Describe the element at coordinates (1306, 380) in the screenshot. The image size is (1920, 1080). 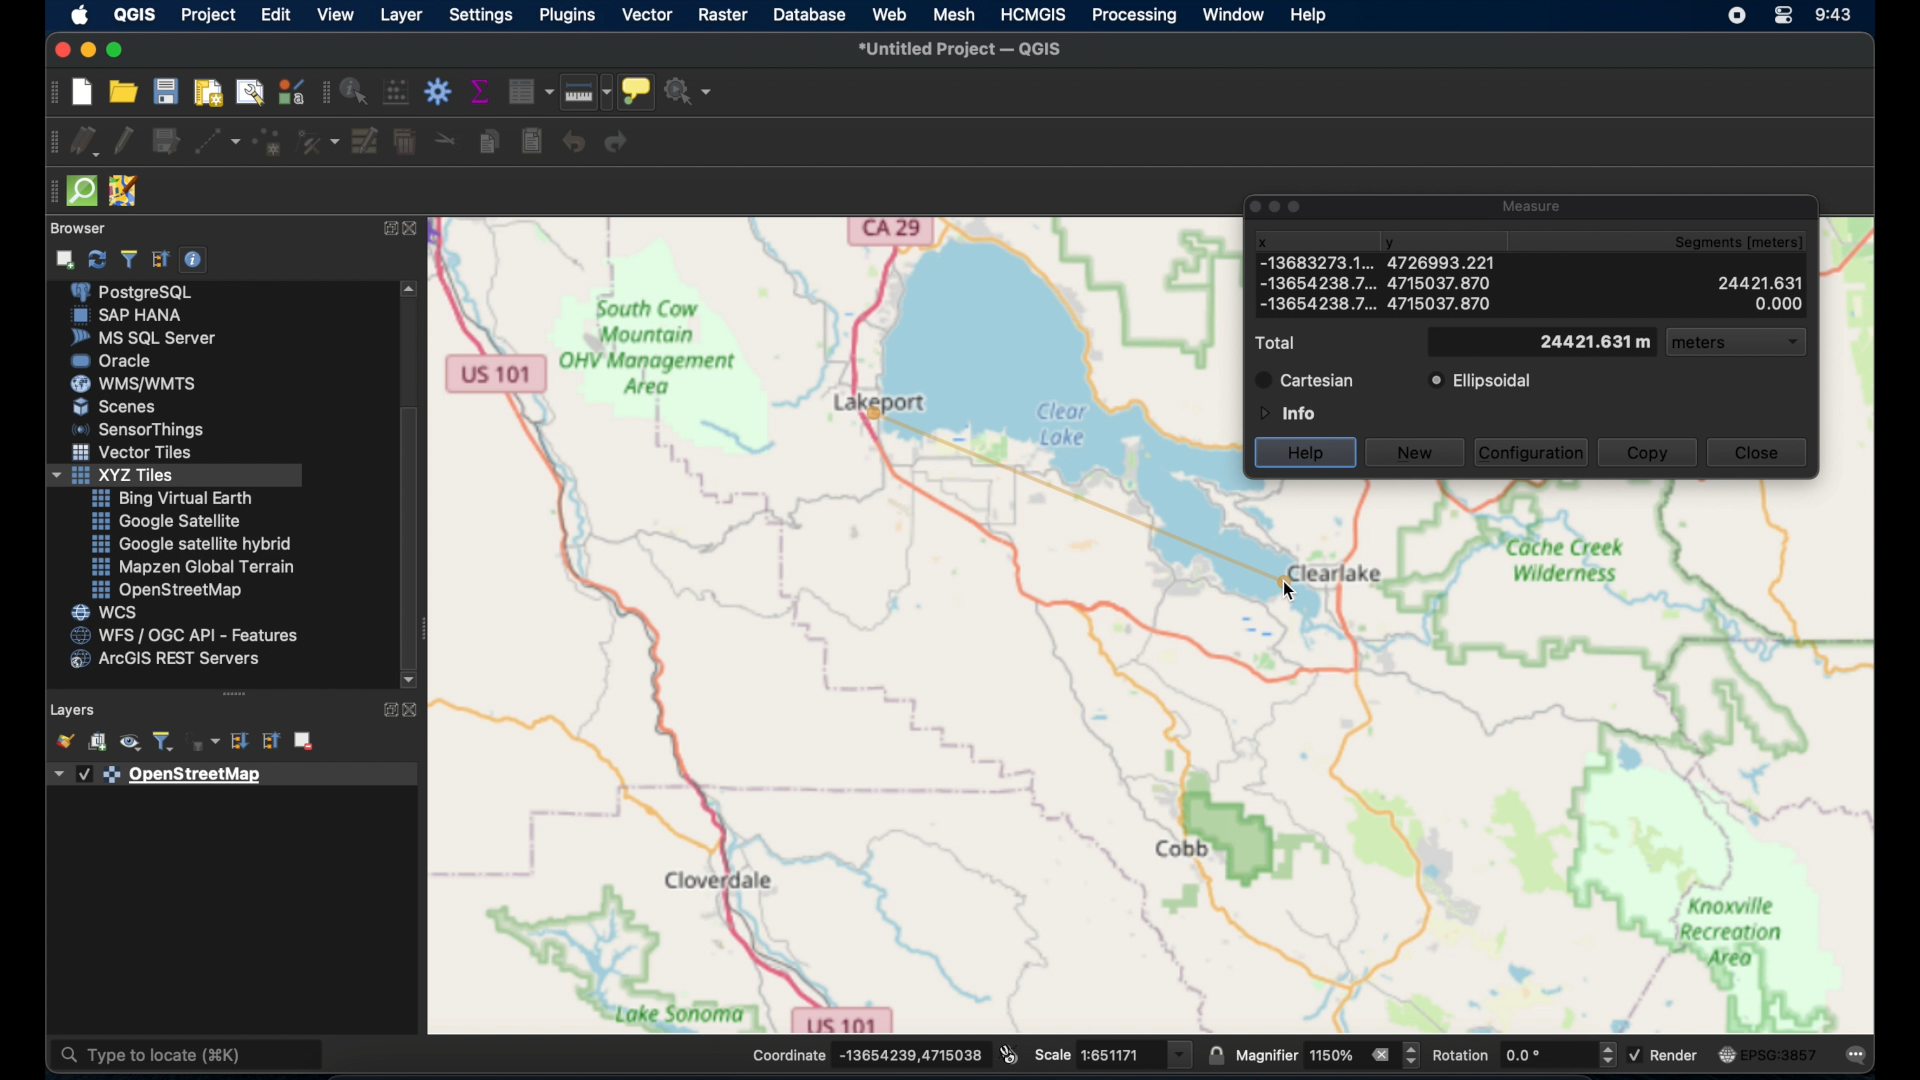
I see `cartesian radio button` at that location.